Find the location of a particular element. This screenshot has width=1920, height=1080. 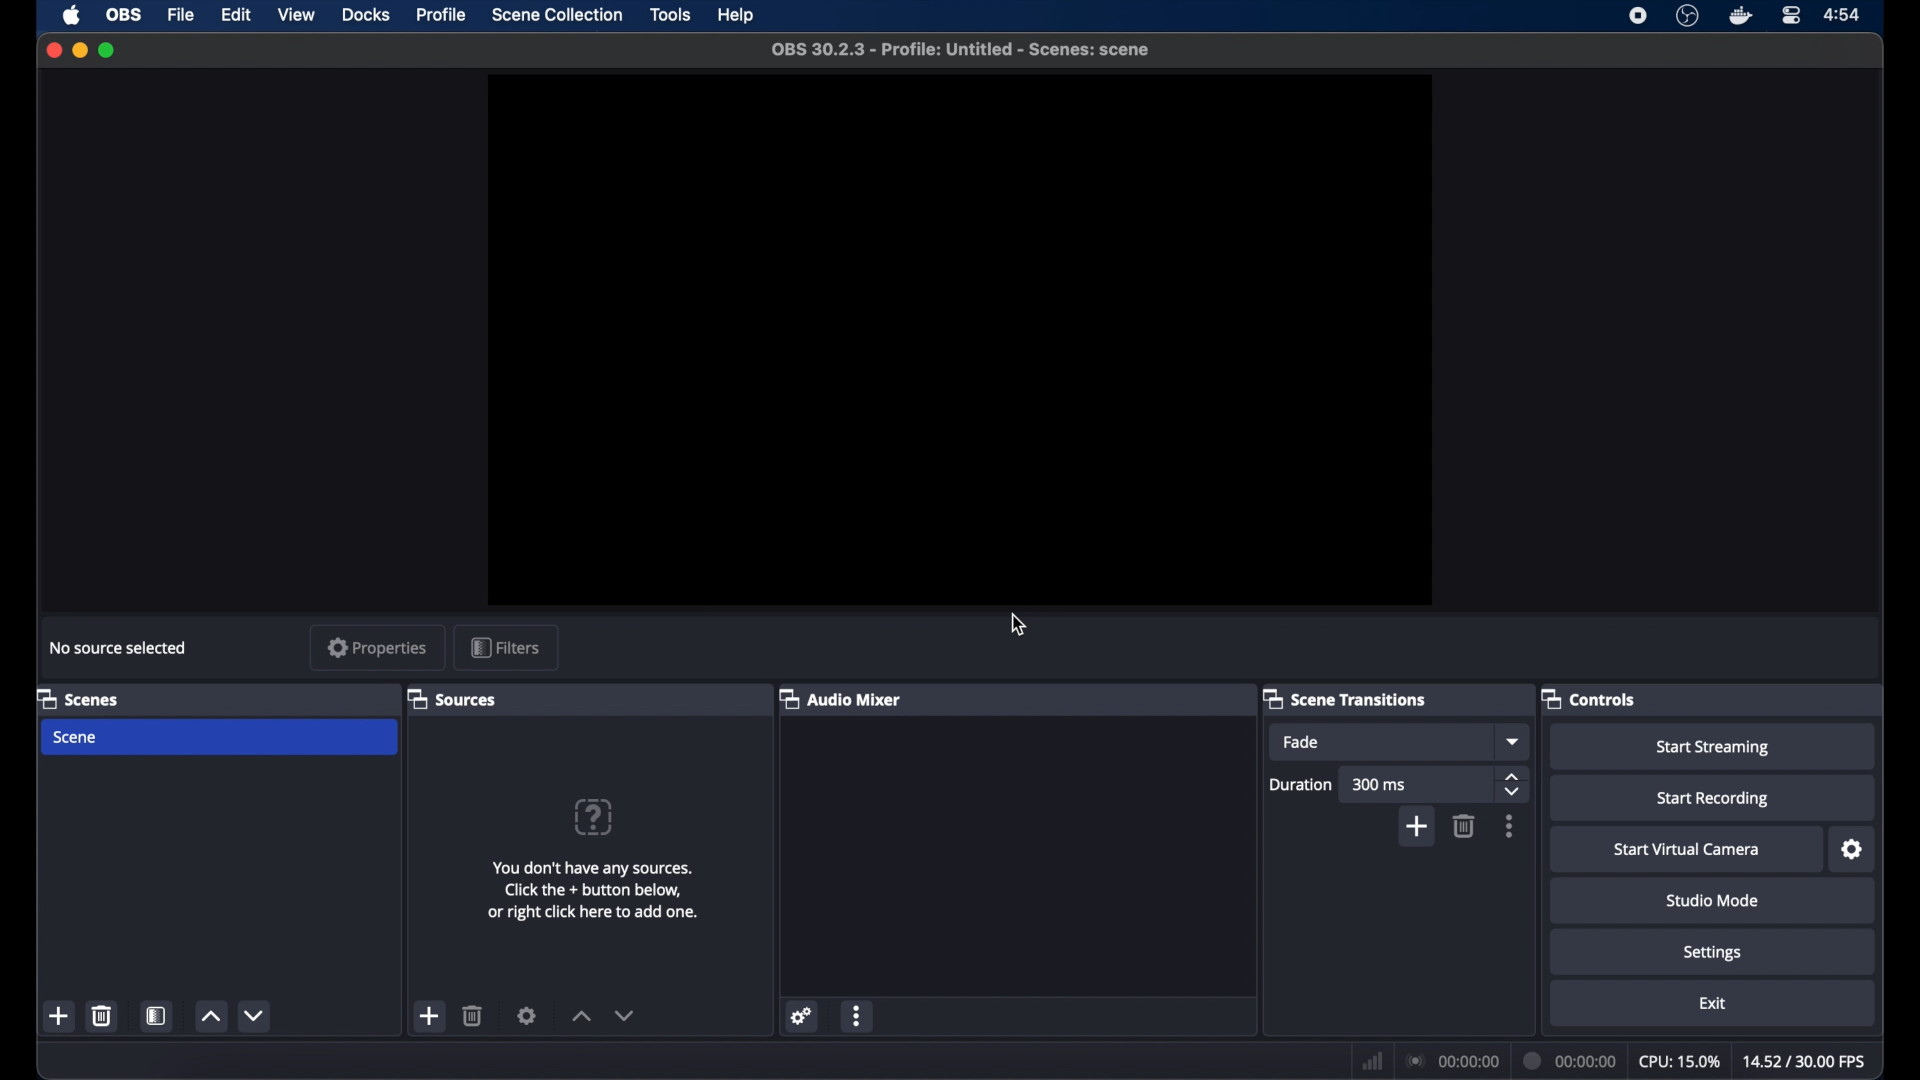

minimize is located at coordinates (80, 50).